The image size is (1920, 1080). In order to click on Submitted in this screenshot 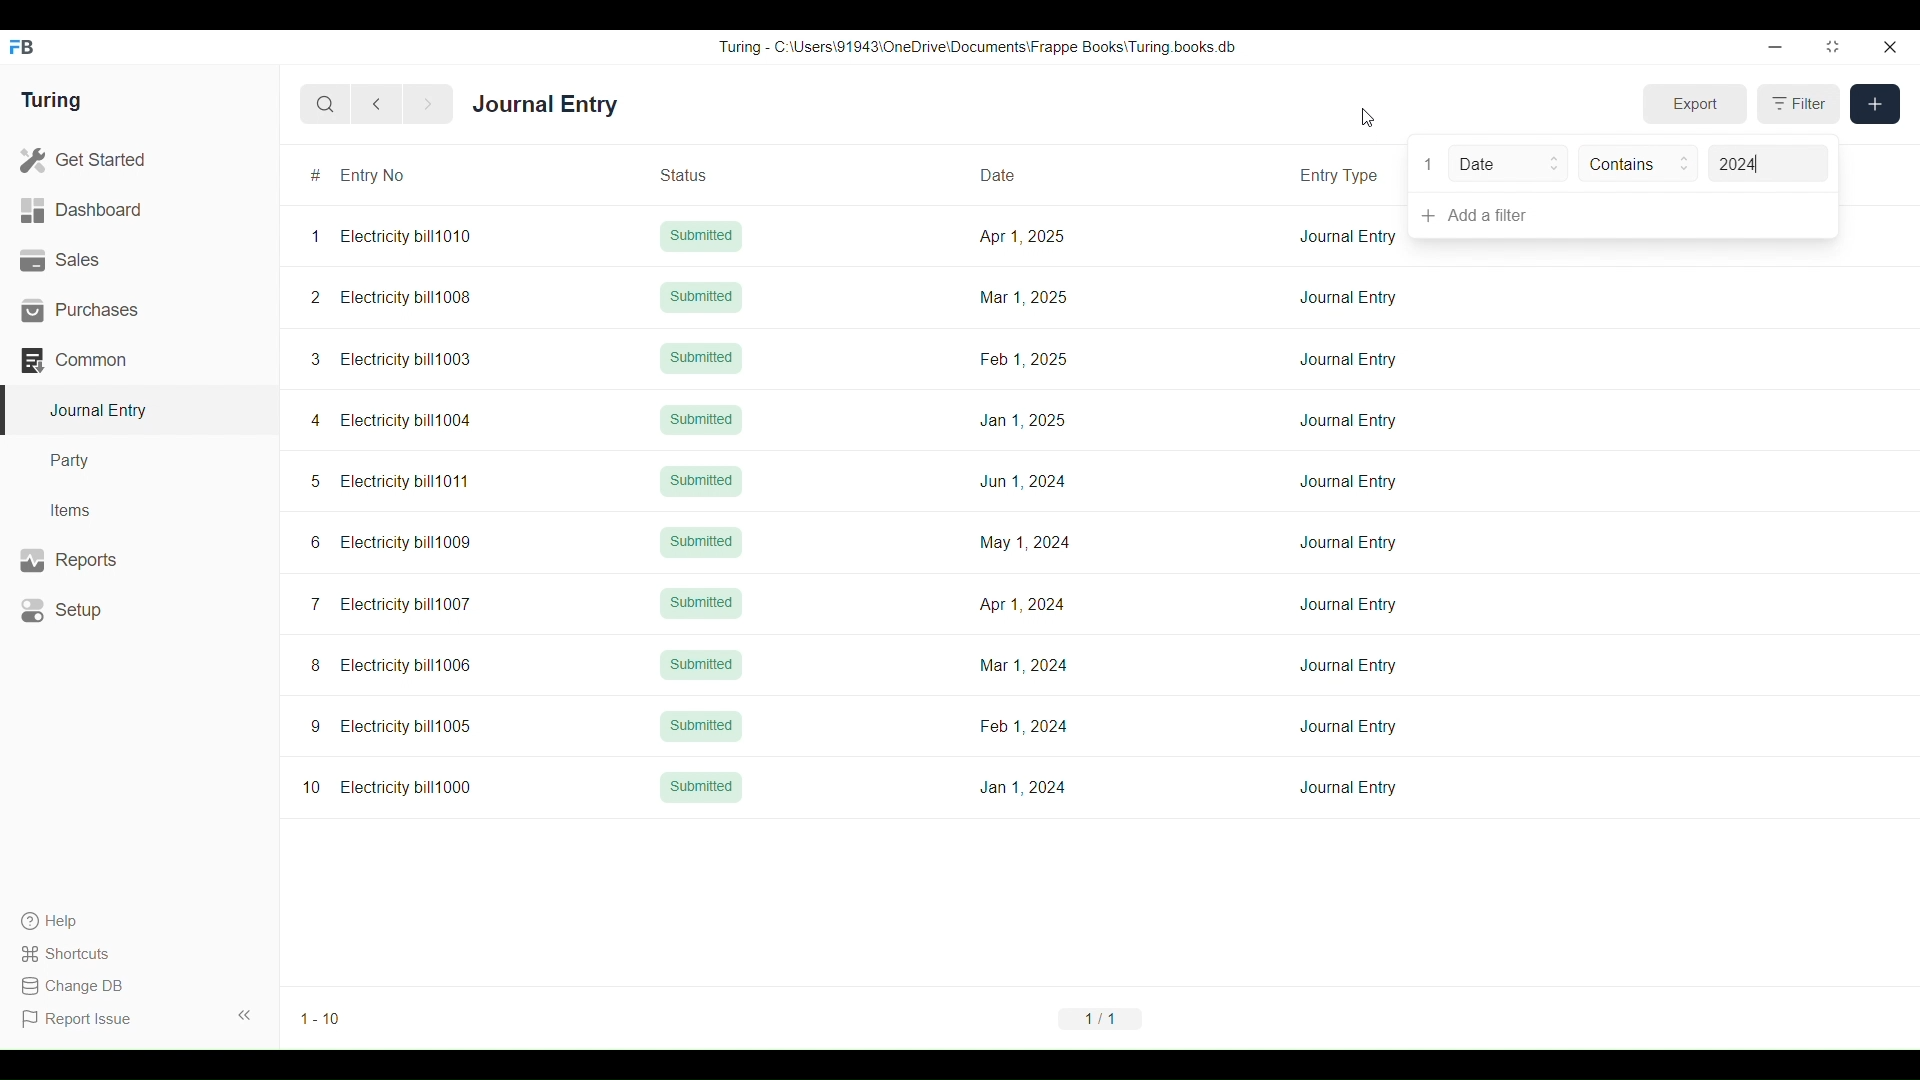, I will do `click(700, 663)`.